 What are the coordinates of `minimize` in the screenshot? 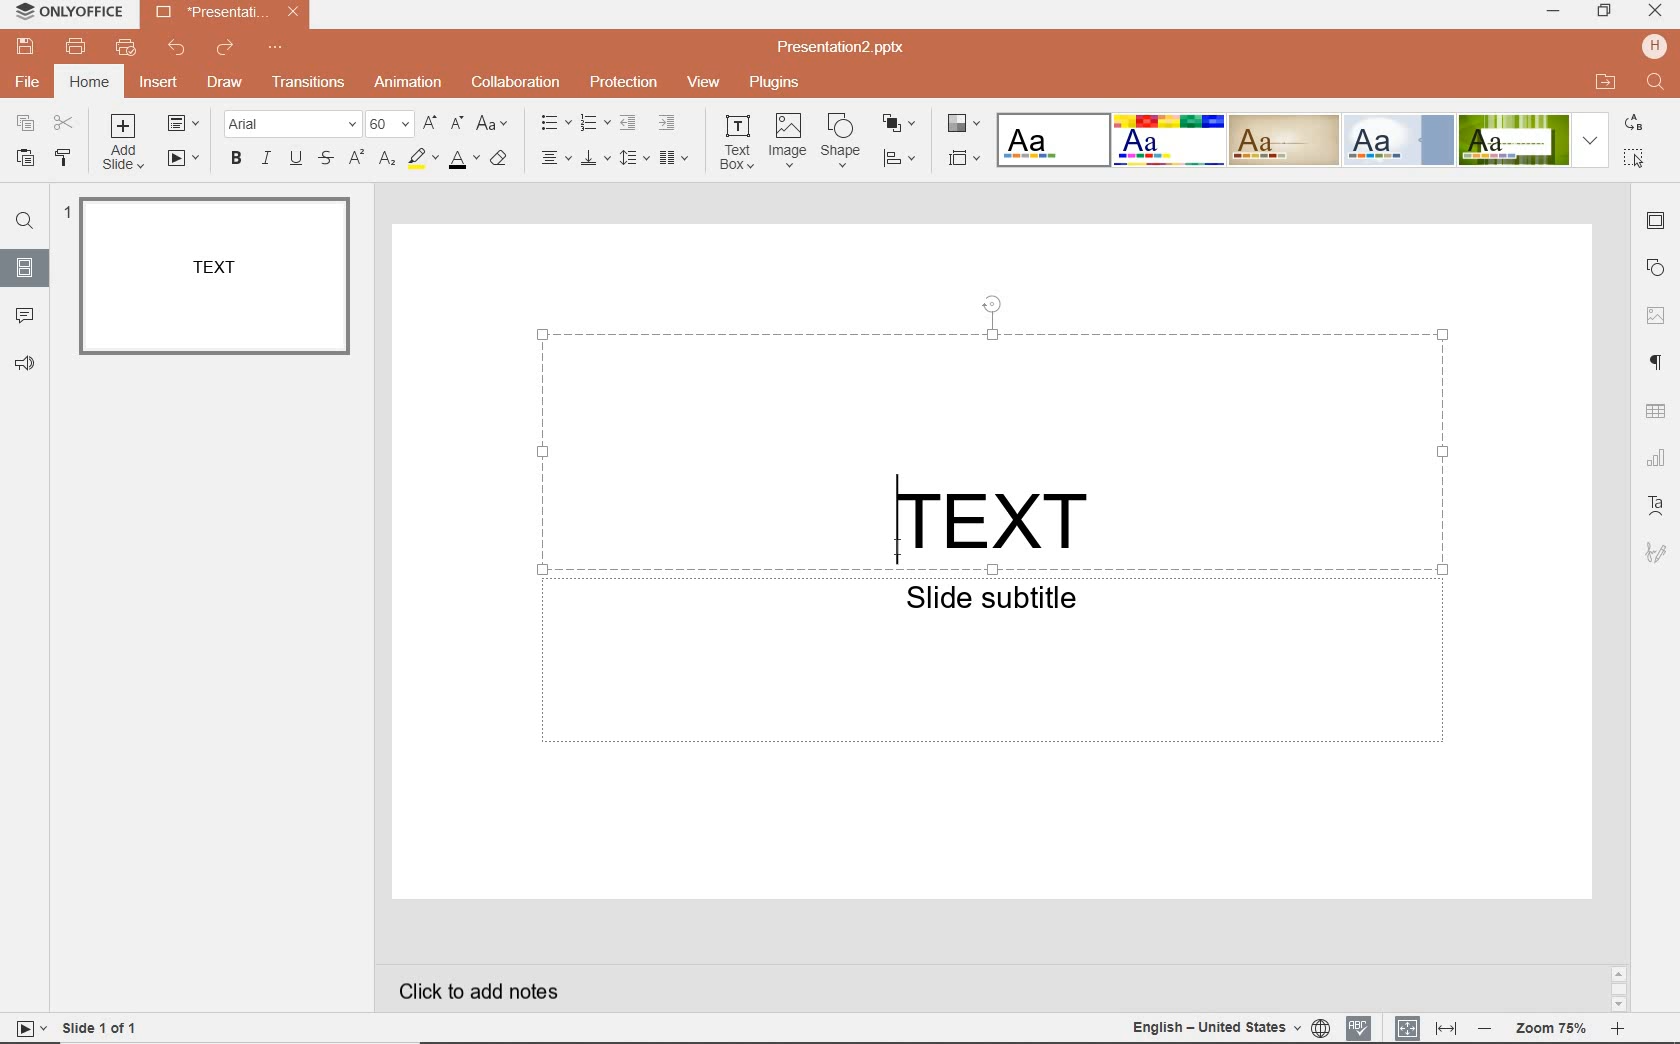 It's located at (1552, 12).